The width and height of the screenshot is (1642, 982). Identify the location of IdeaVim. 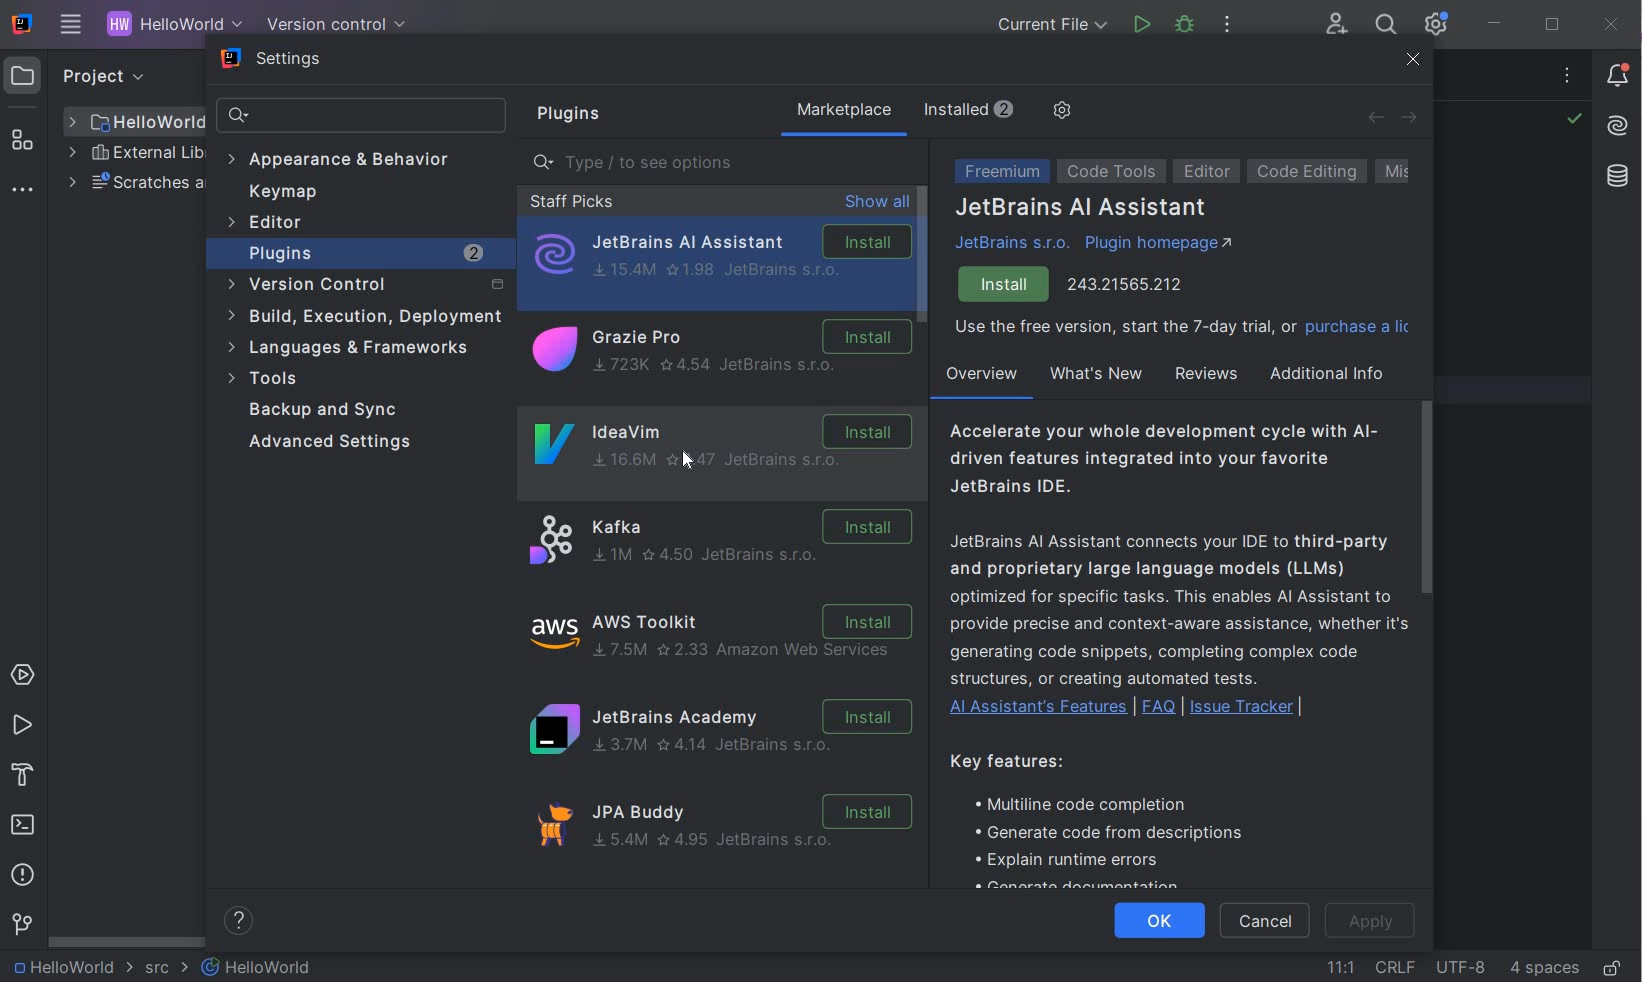
(717, 427).